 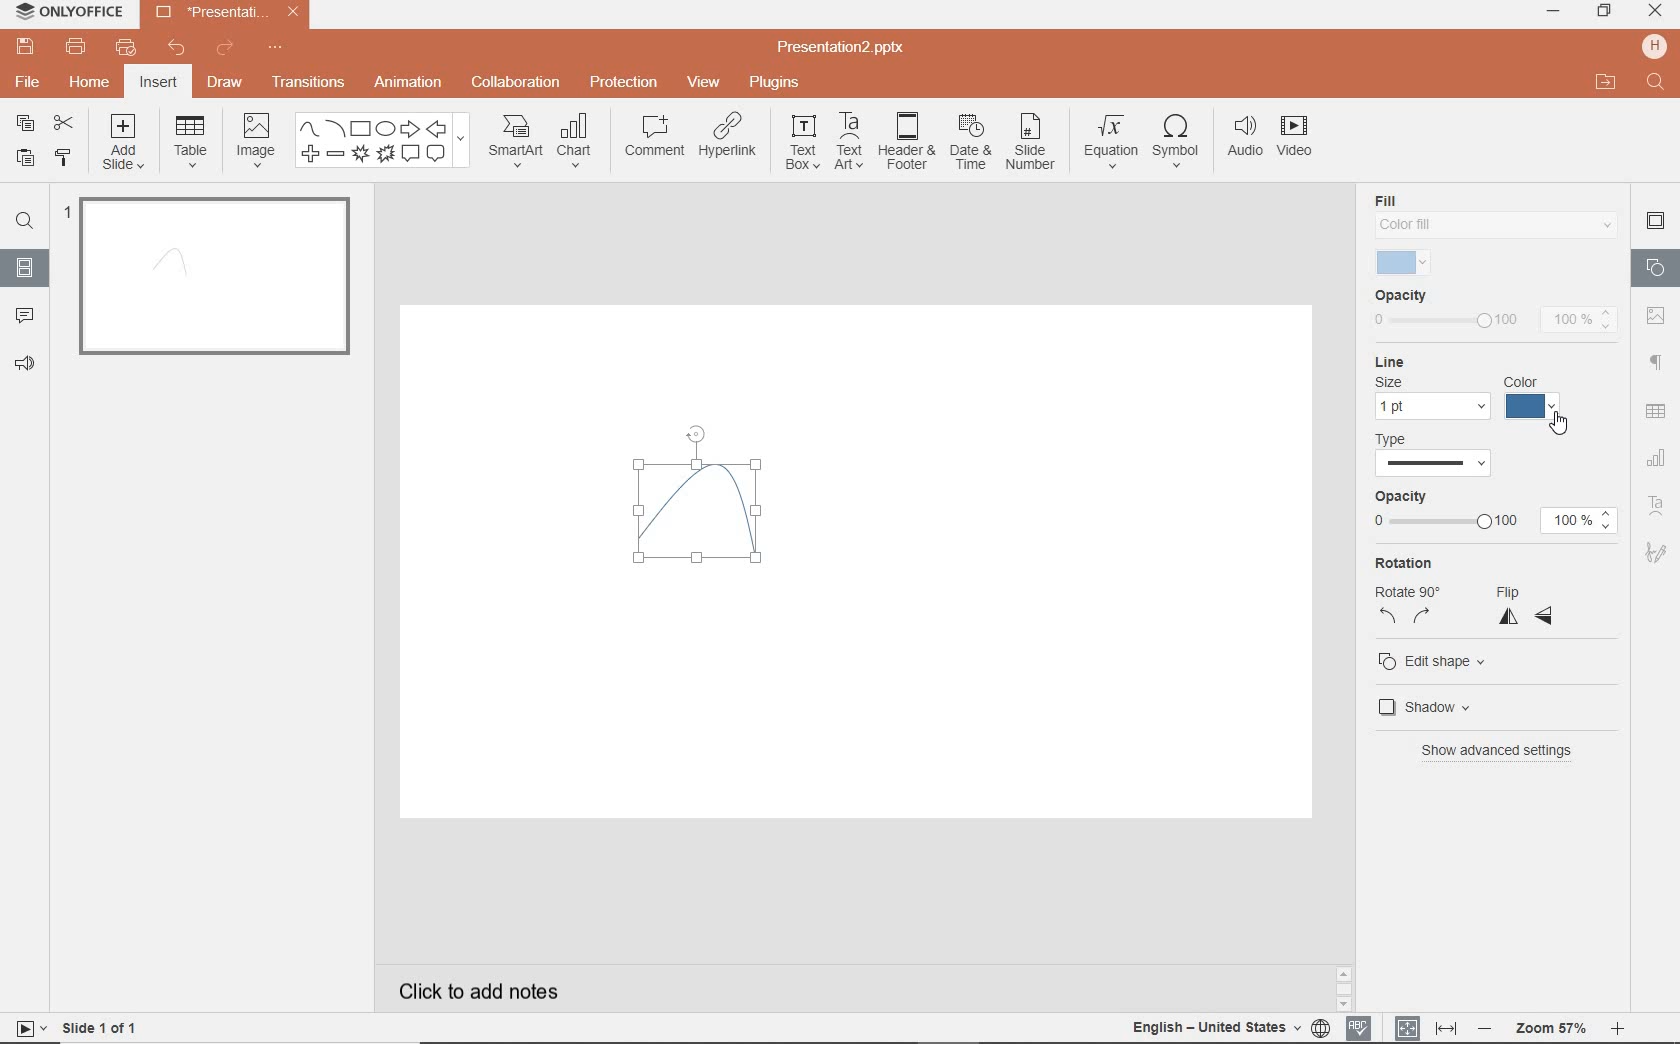 I want to click on ONLYOFFICE, so click(x=70, y=13).